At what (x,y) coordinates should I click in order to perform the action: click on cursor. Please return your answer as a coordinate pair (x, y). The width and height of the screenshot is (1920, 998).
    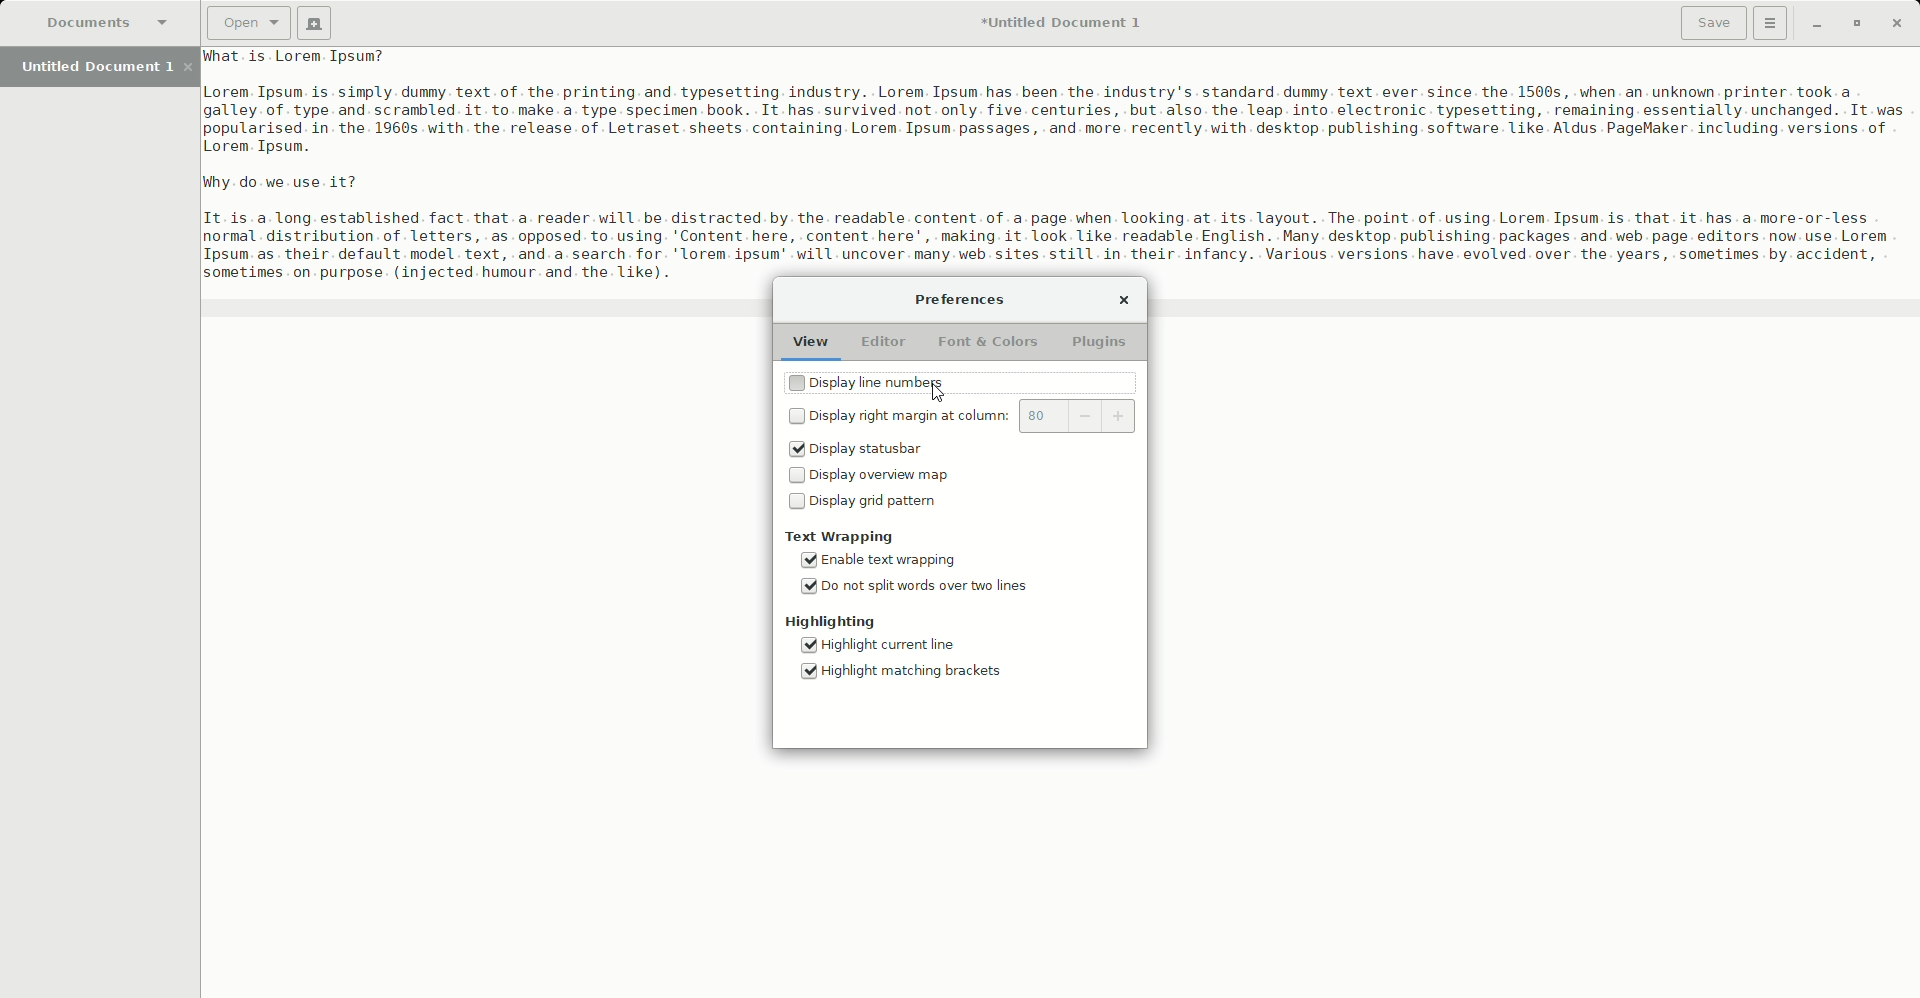
    Looking at the image, I should click on (948, 401).